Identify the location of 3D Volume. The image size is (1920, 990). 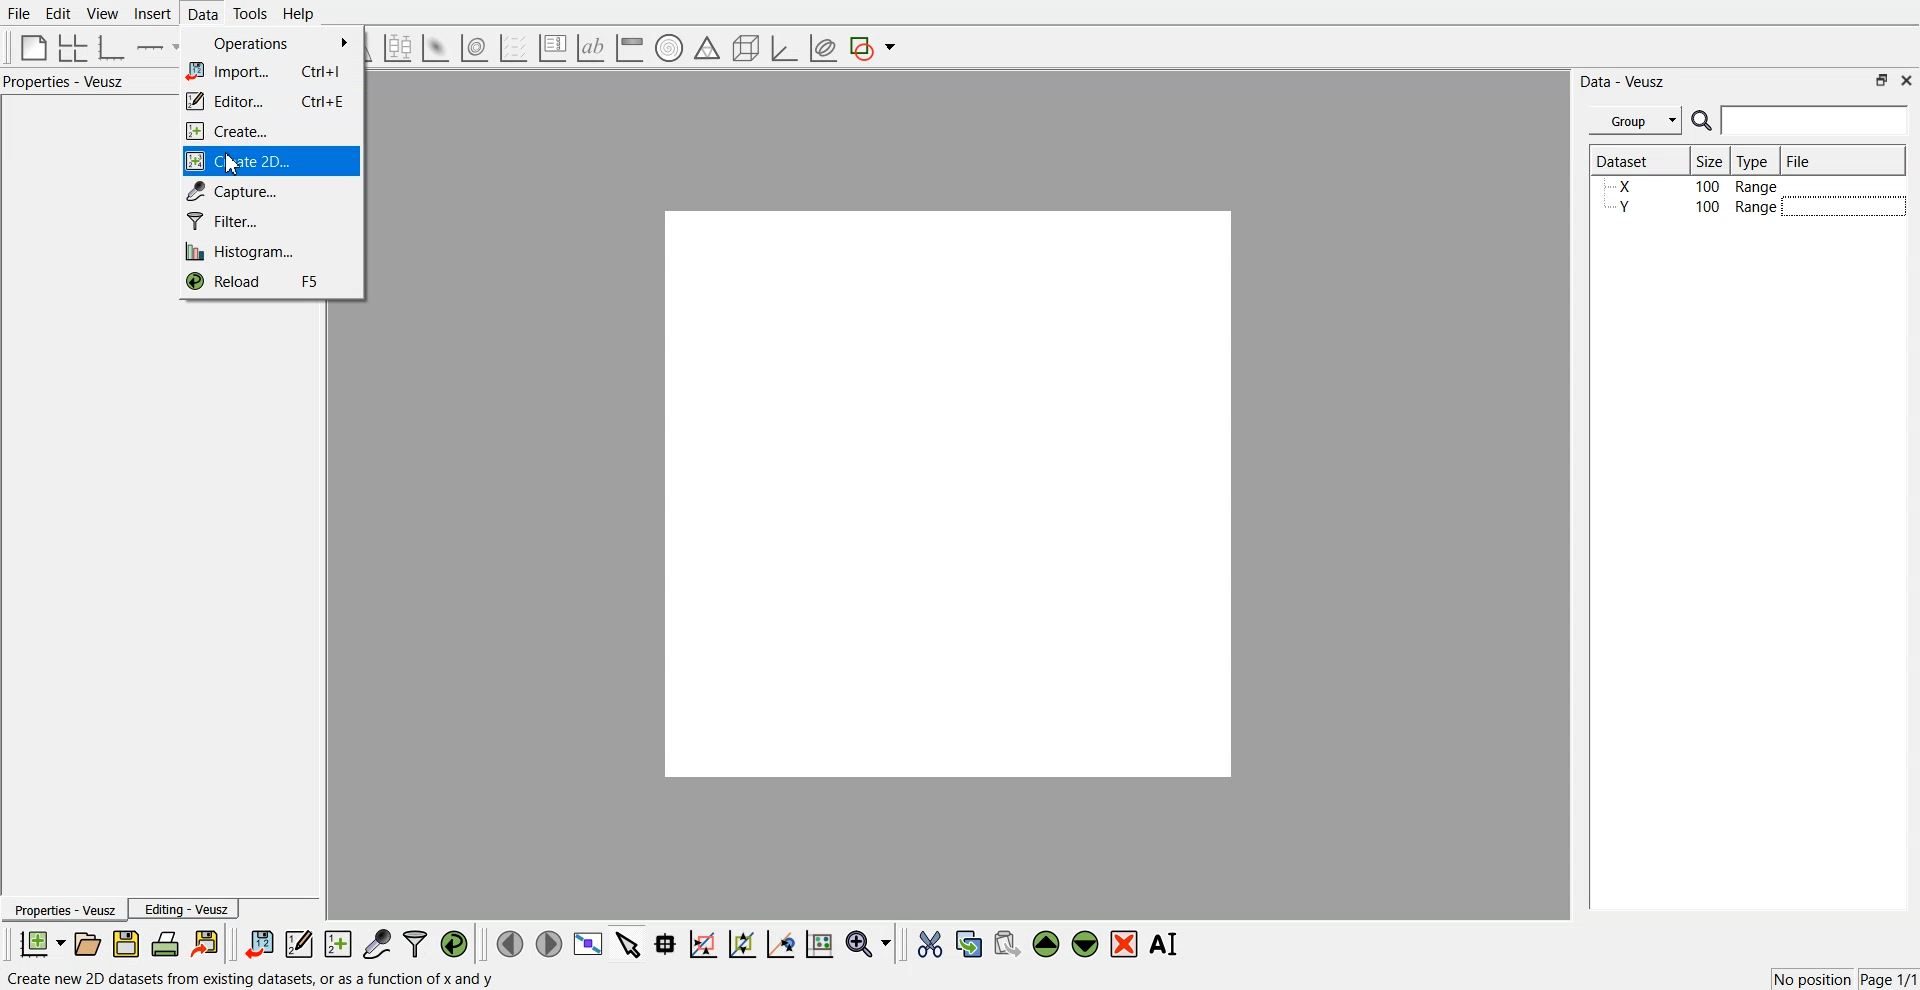
(474, 48).